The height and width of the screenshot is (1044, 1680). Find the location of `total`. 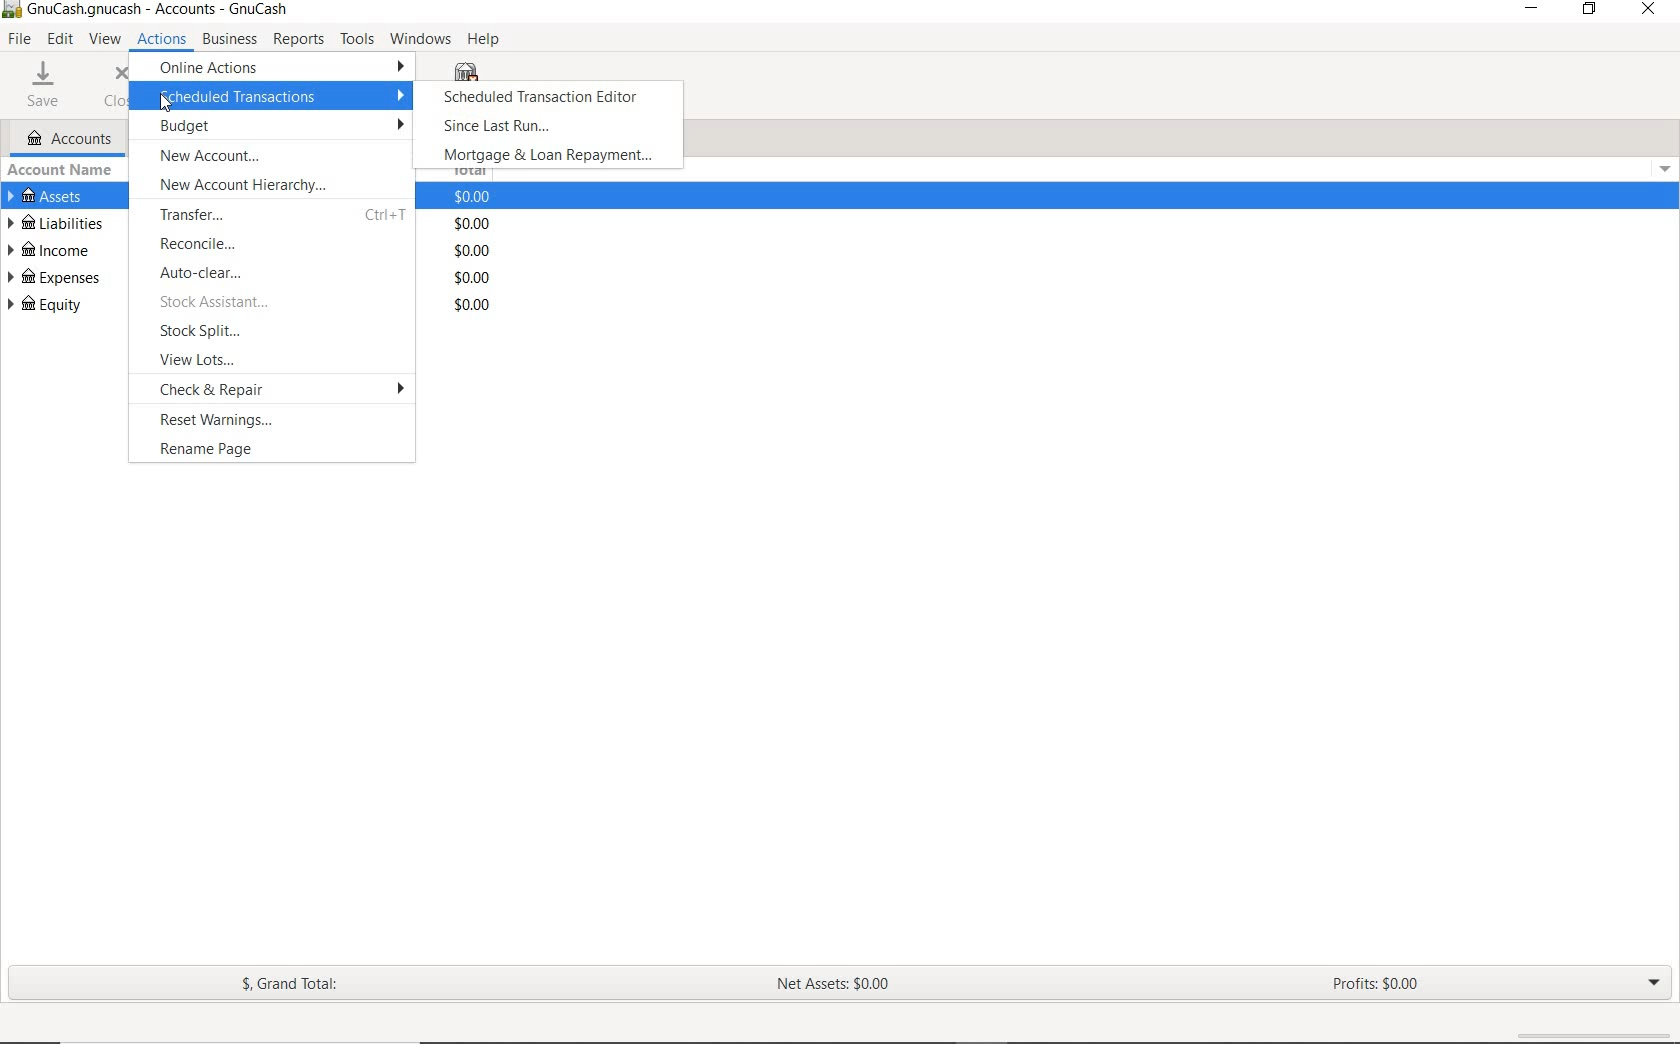

total is located at coordinates (473, 249).